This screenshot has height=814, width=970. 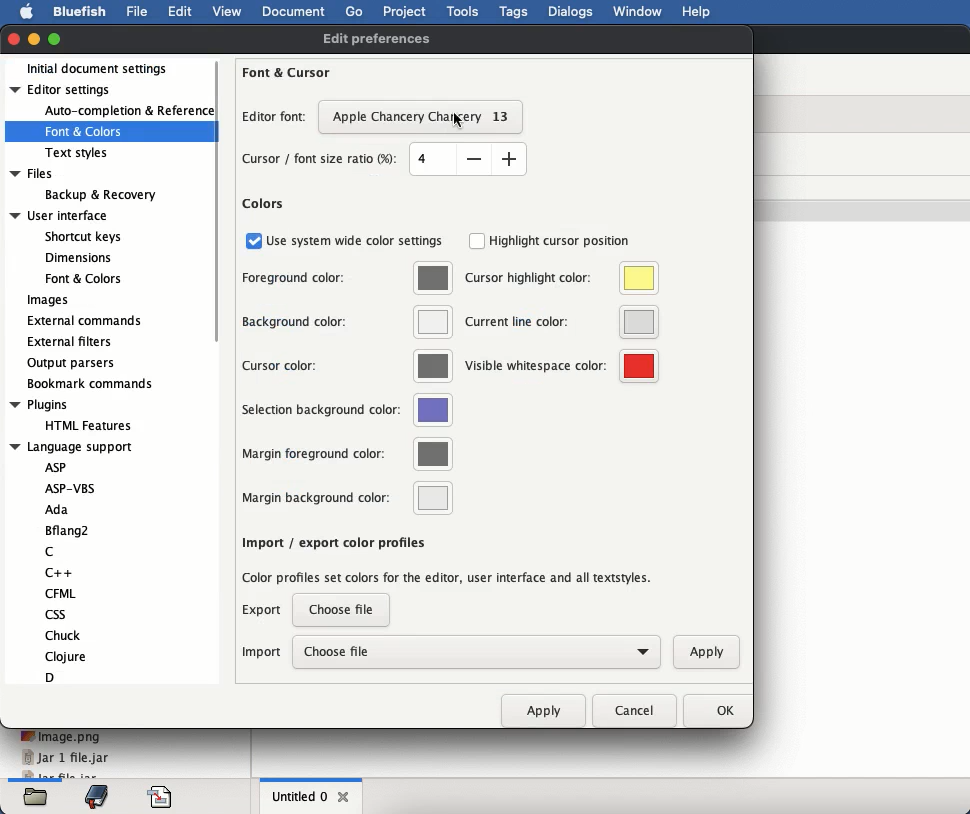 I want to click on maximize, so click(x=56, y=37).